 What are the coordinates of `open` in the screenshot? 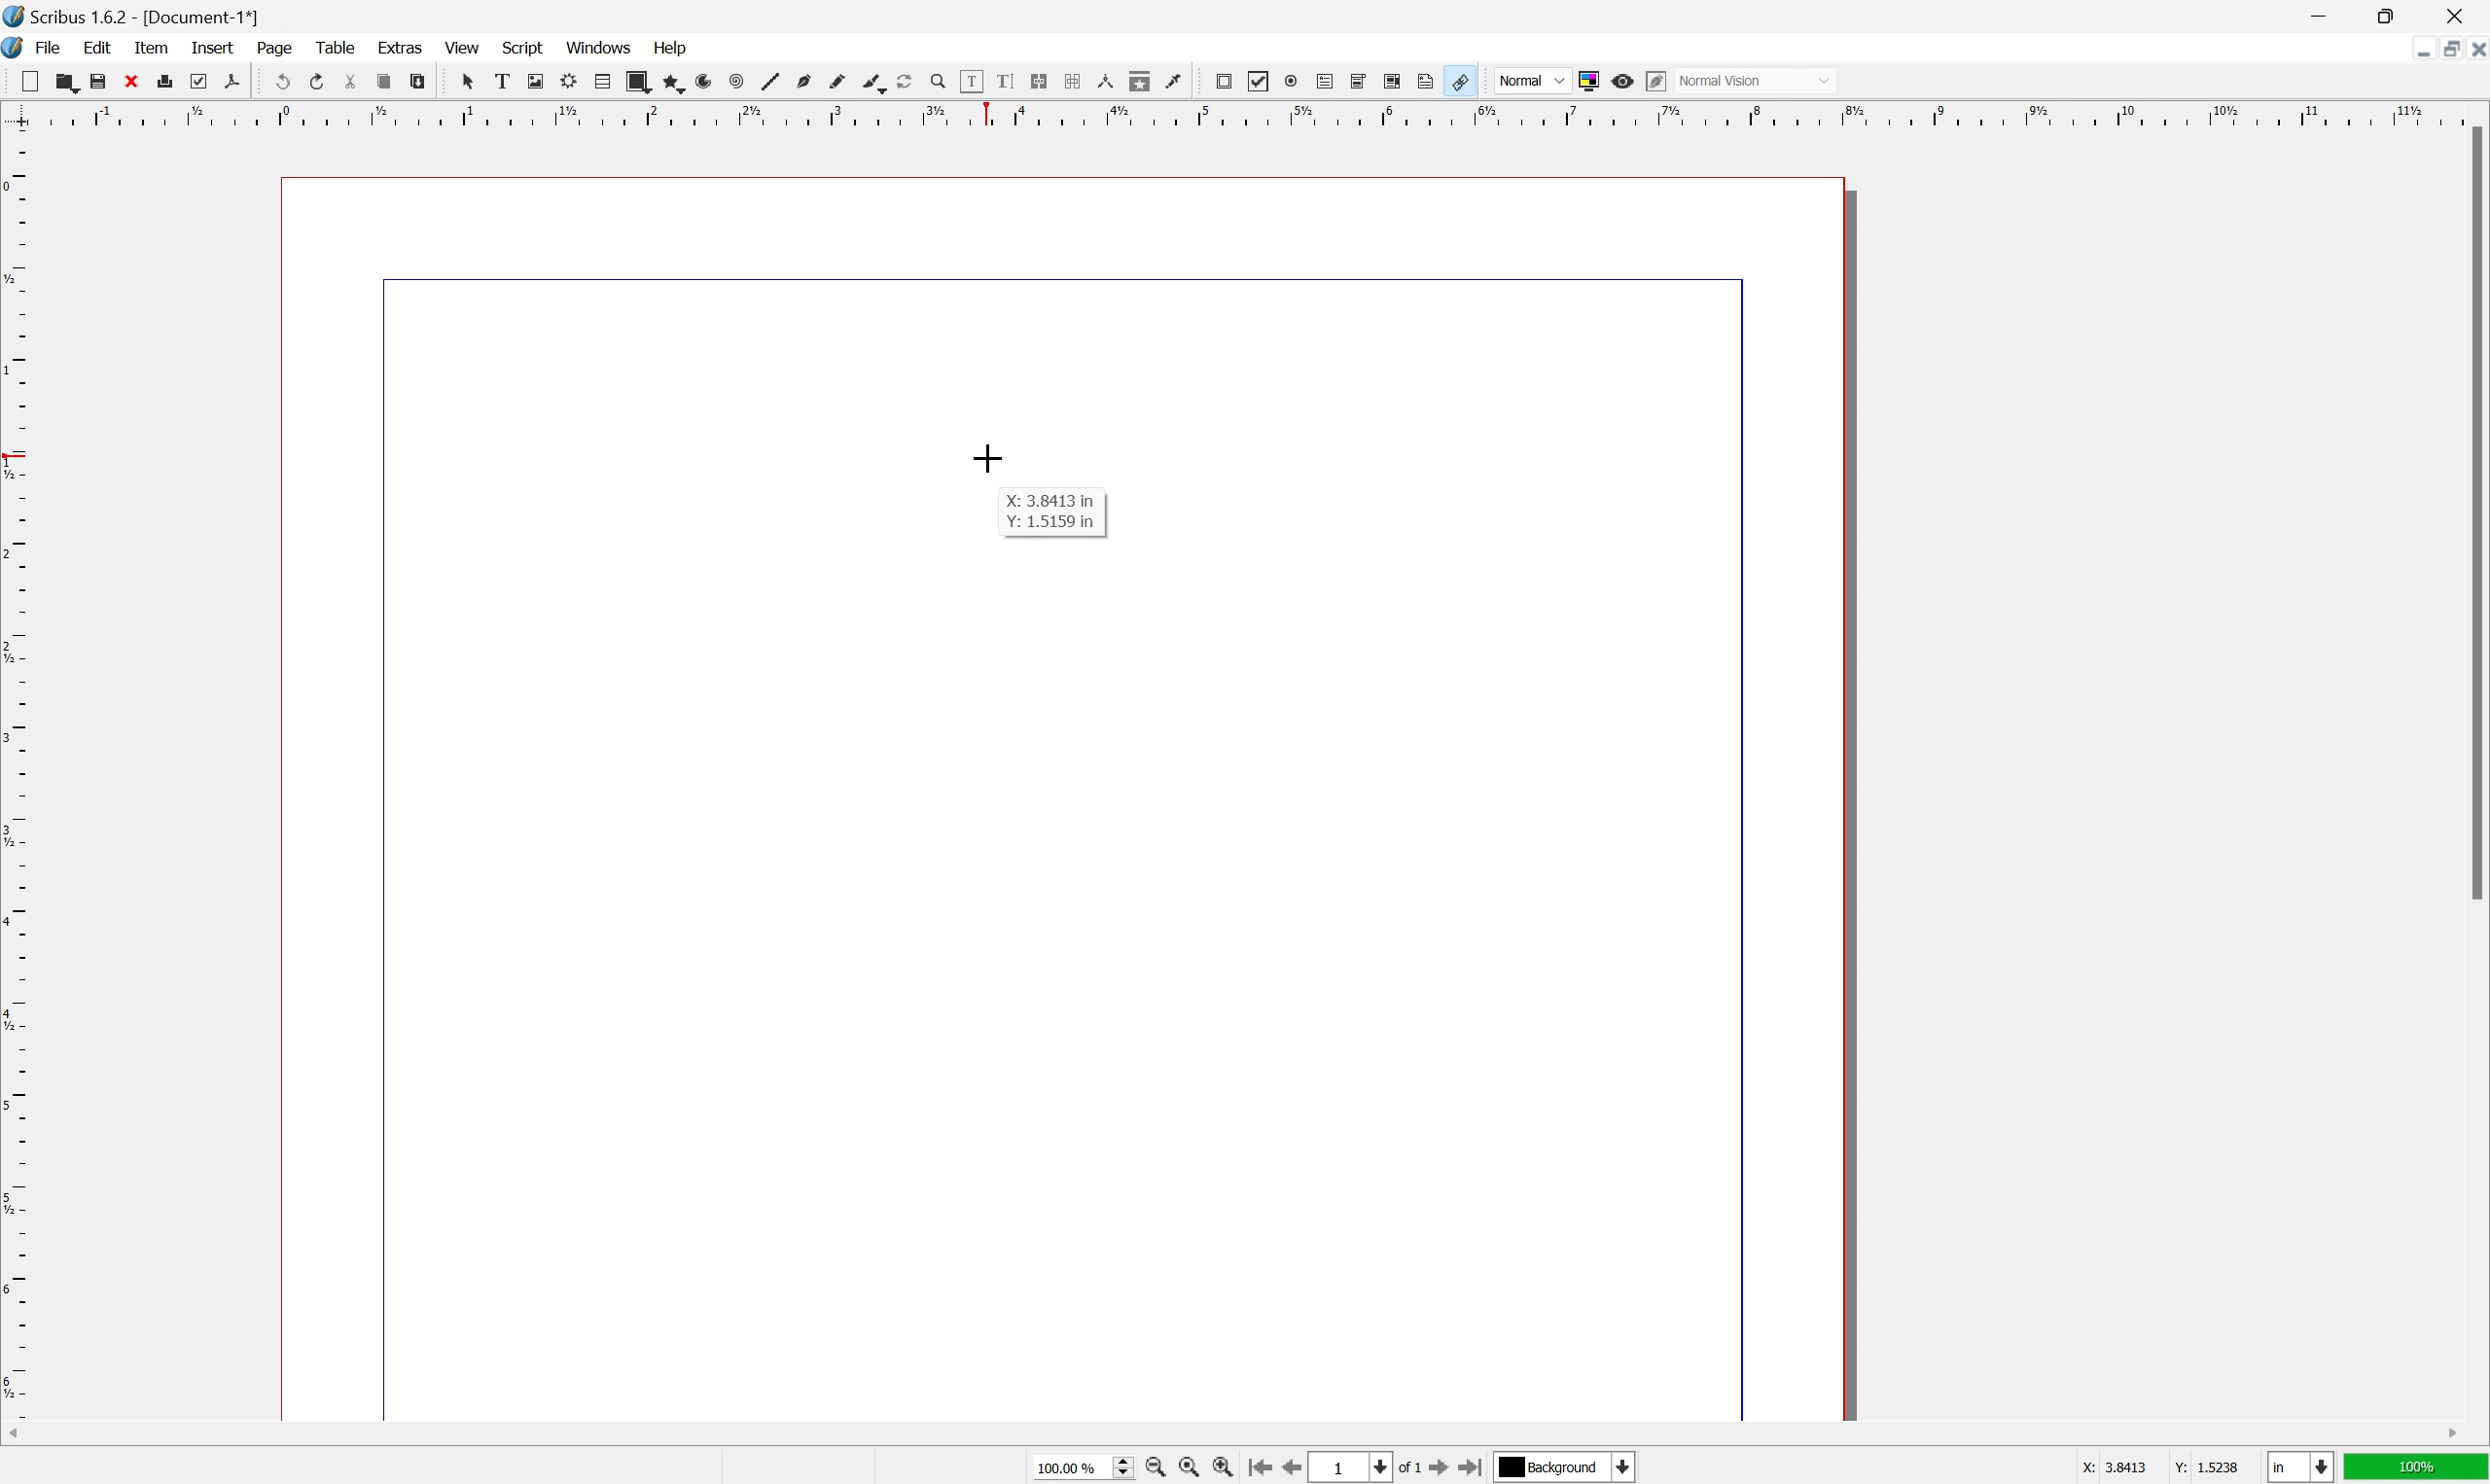 It's located at (68, 81).